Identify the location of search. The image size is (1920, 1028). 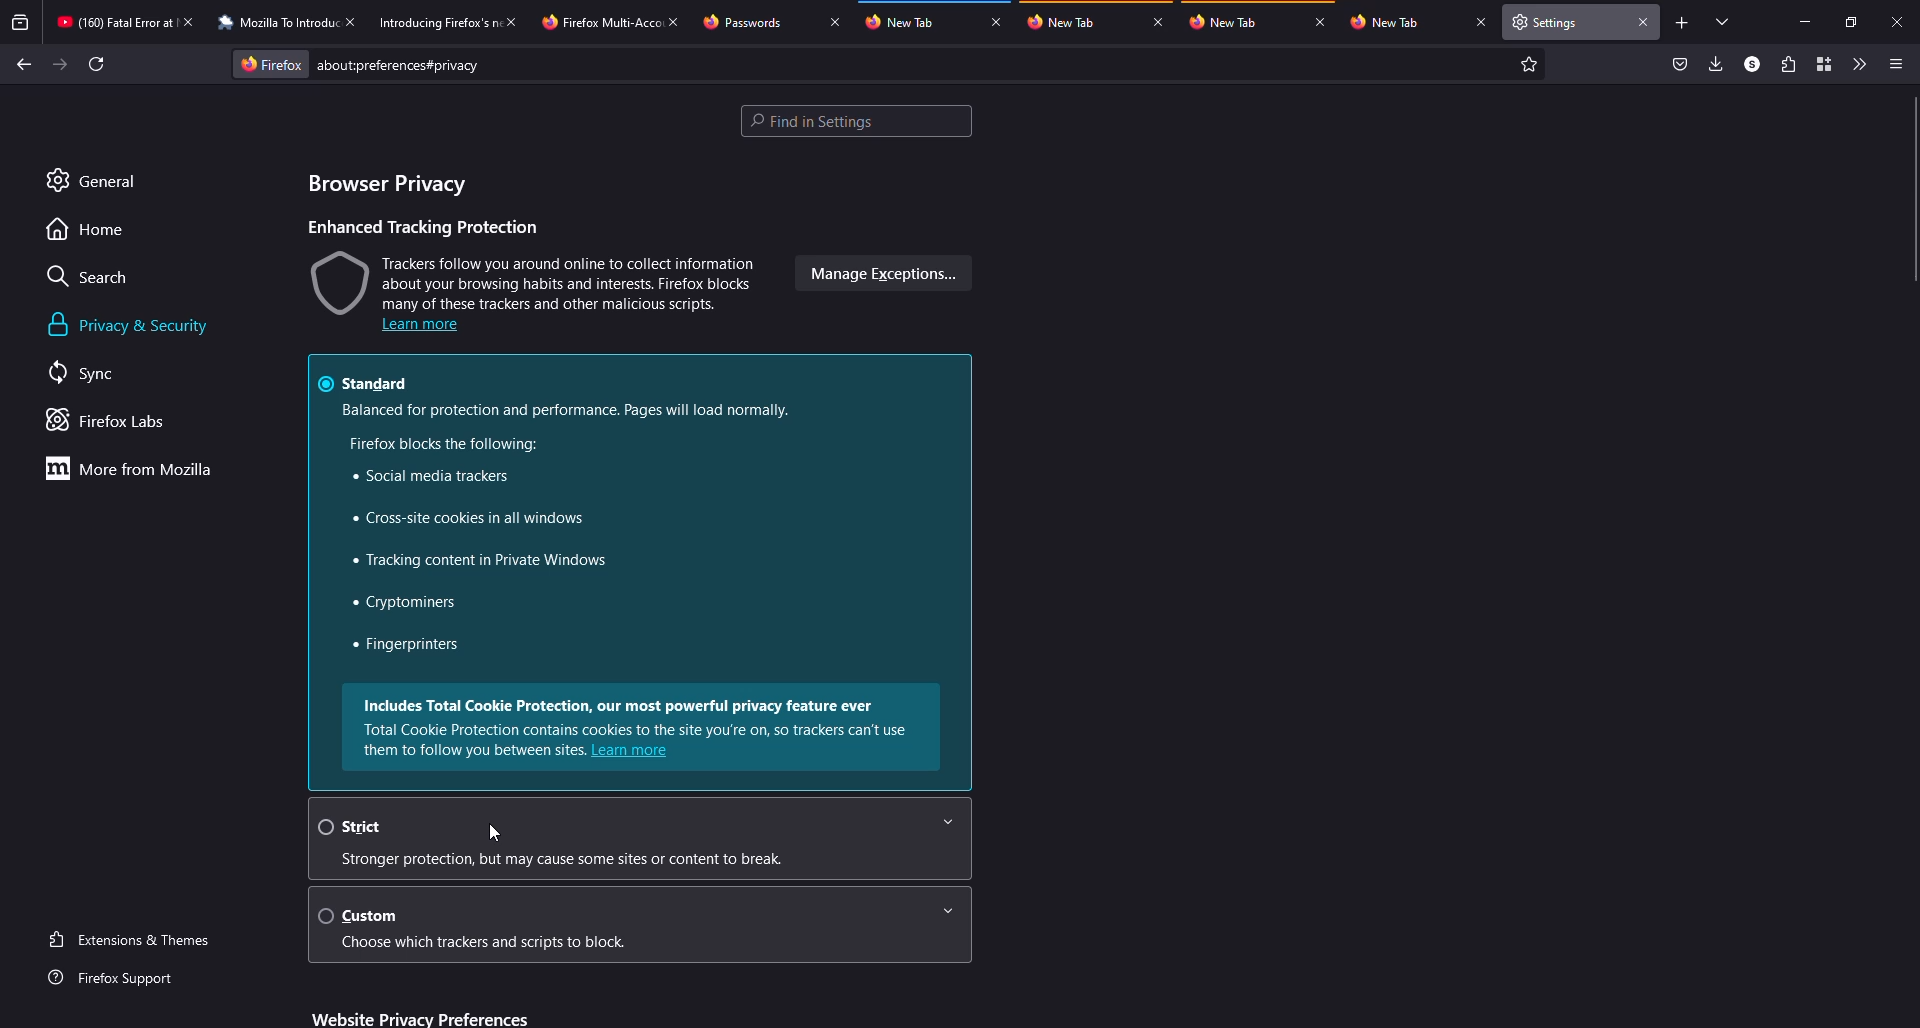
(91, 276).